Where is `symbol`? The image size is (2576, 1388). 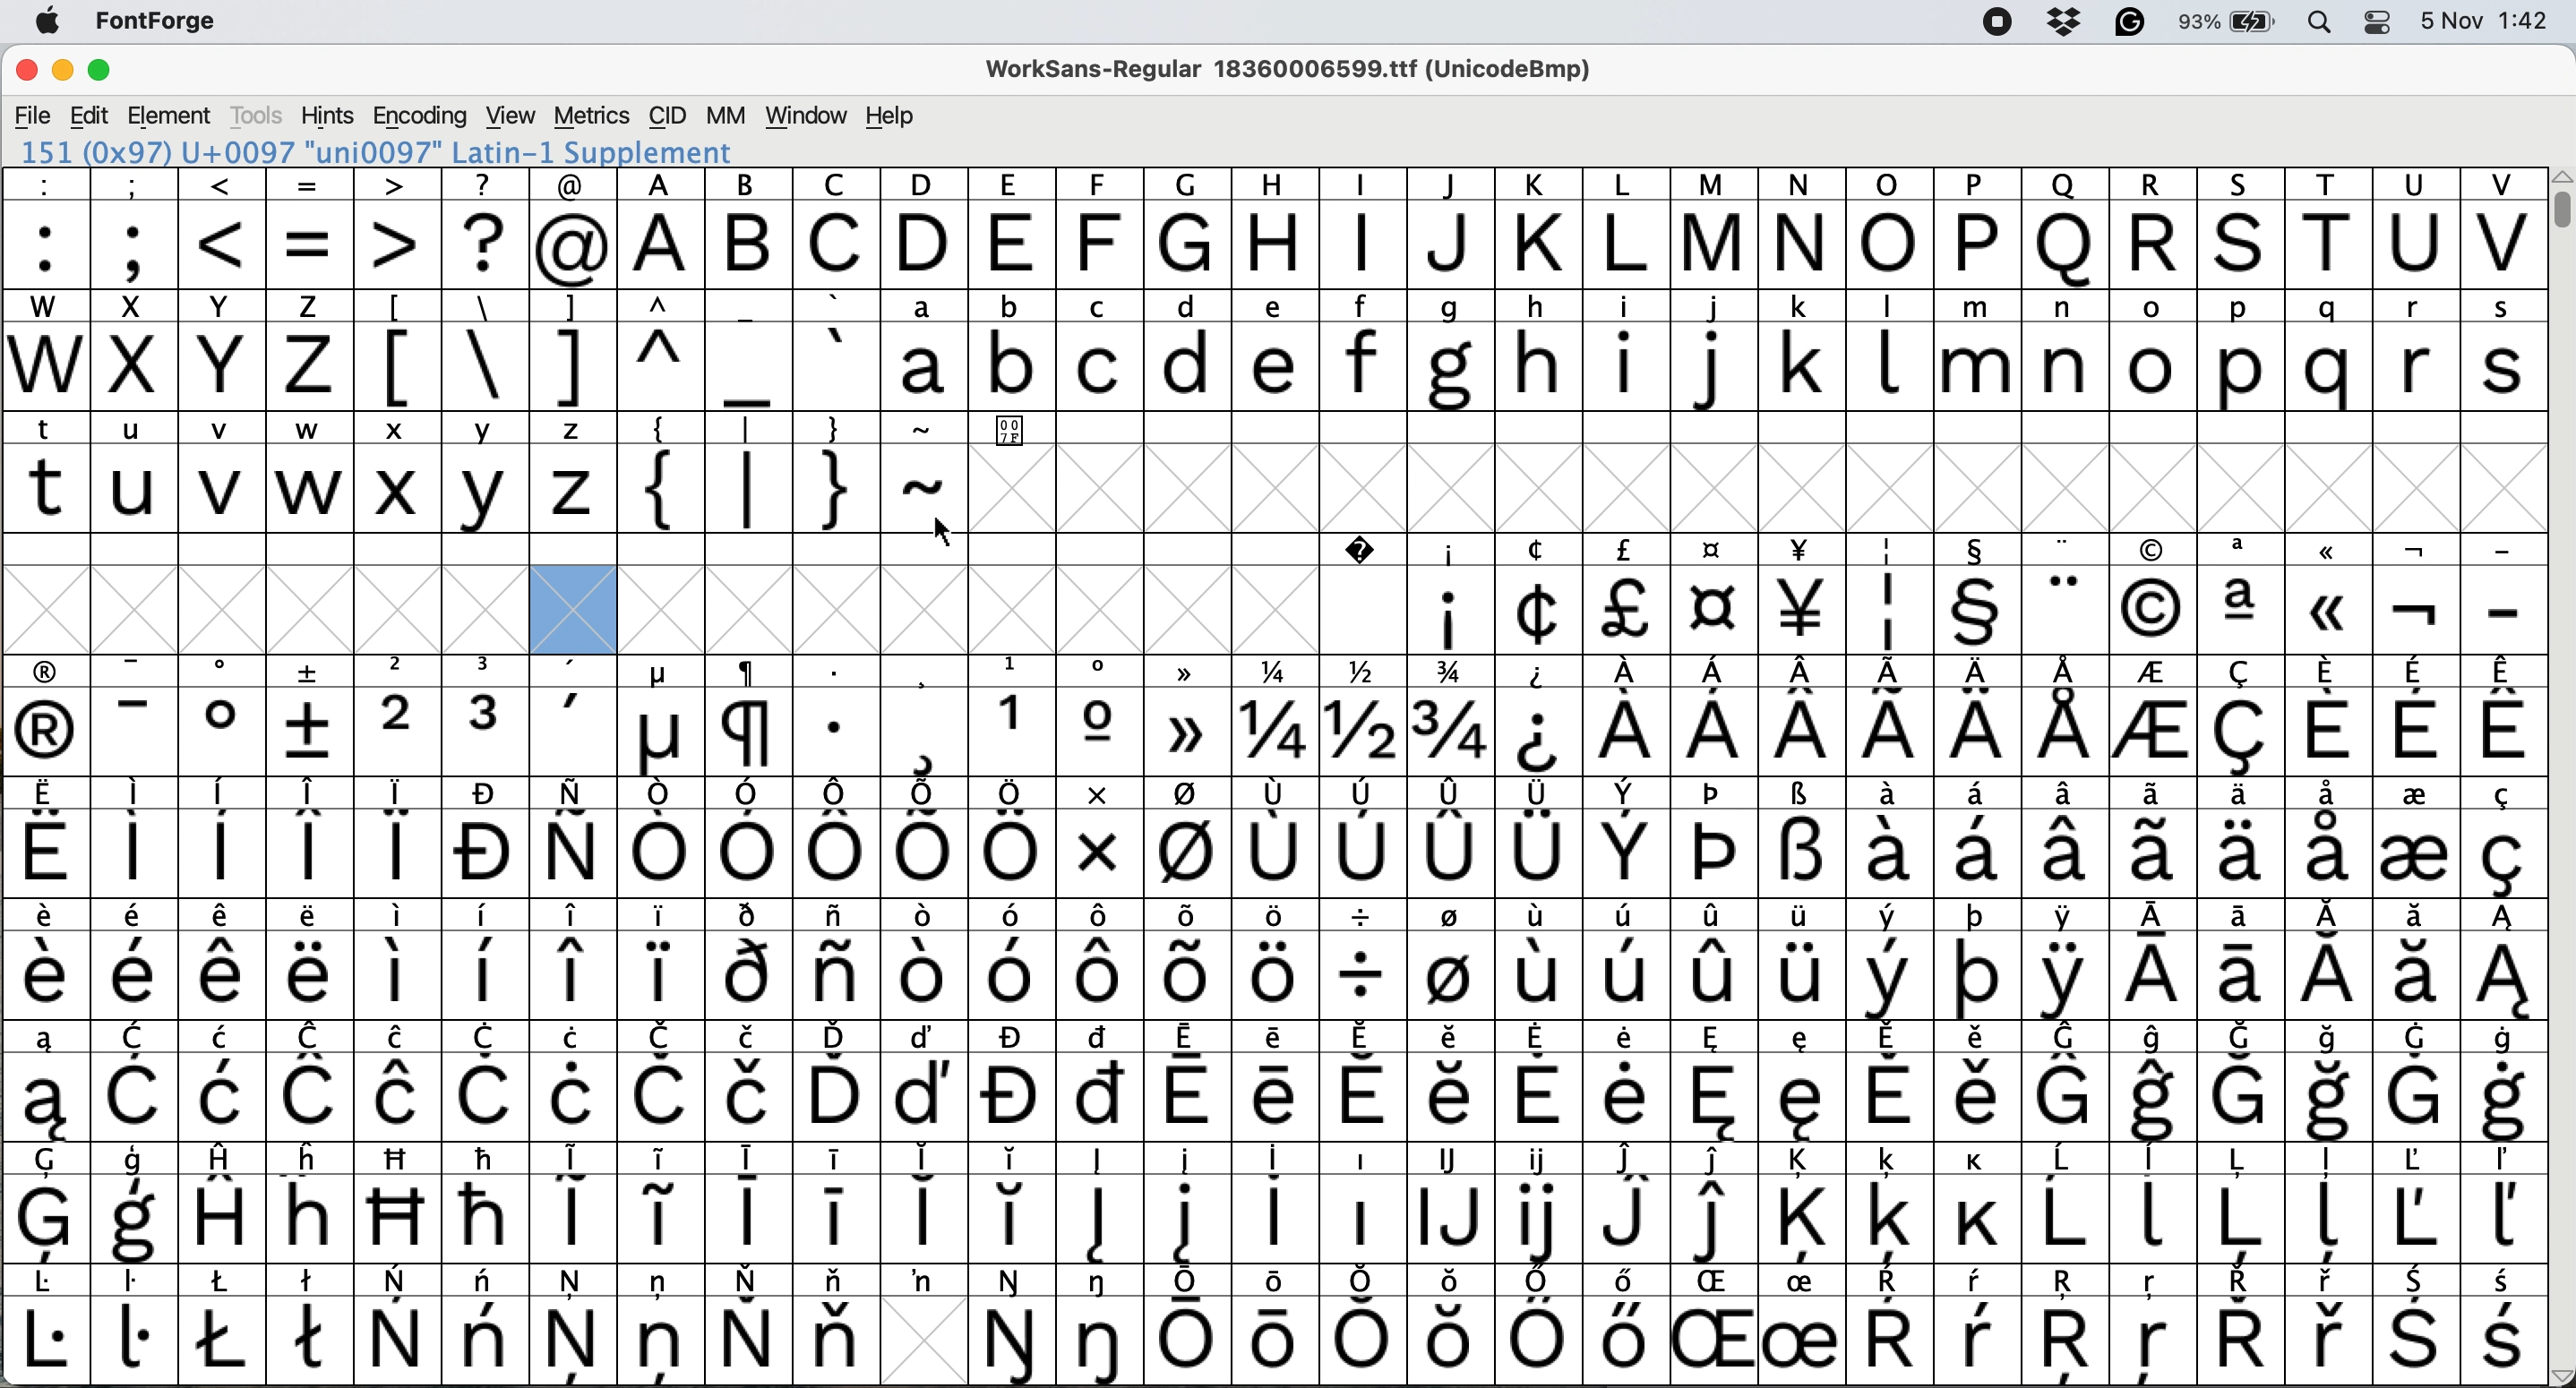 symbol is located at coordinates (1889, 1081).